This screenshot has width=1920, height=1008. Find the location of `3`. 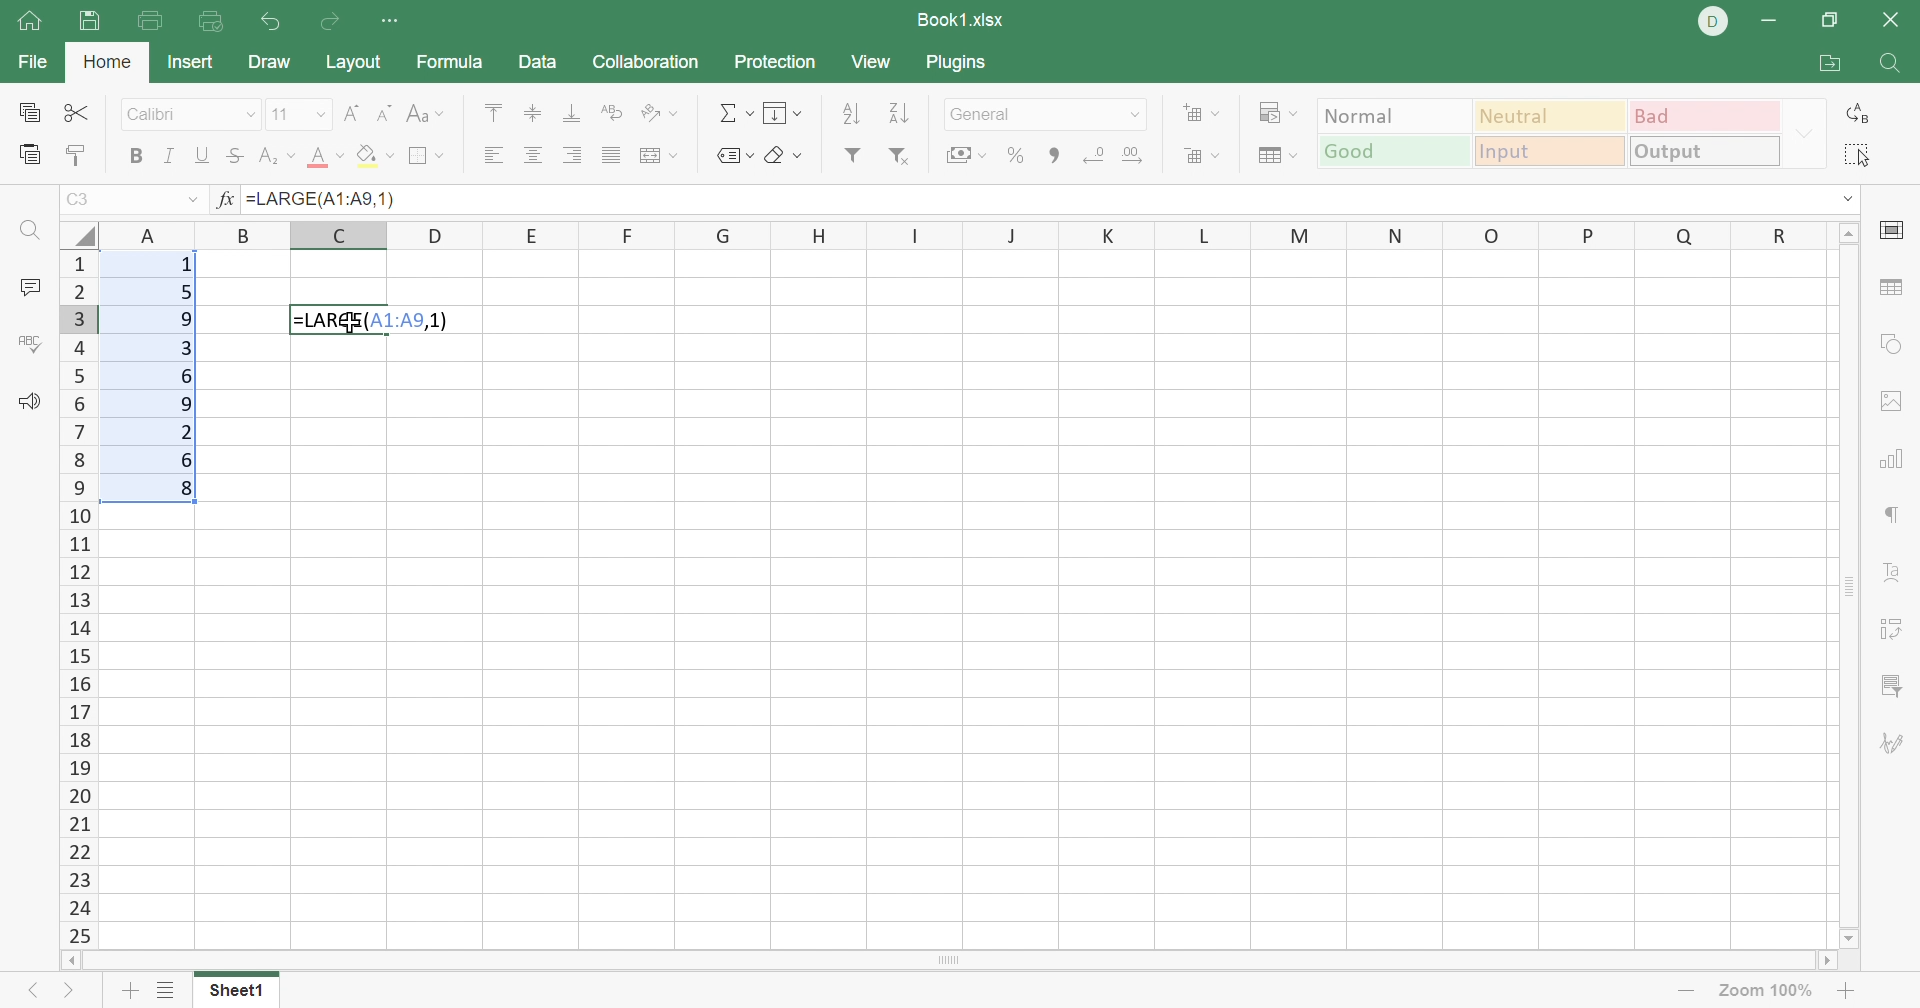

3 is located at coordinates (185, 348).